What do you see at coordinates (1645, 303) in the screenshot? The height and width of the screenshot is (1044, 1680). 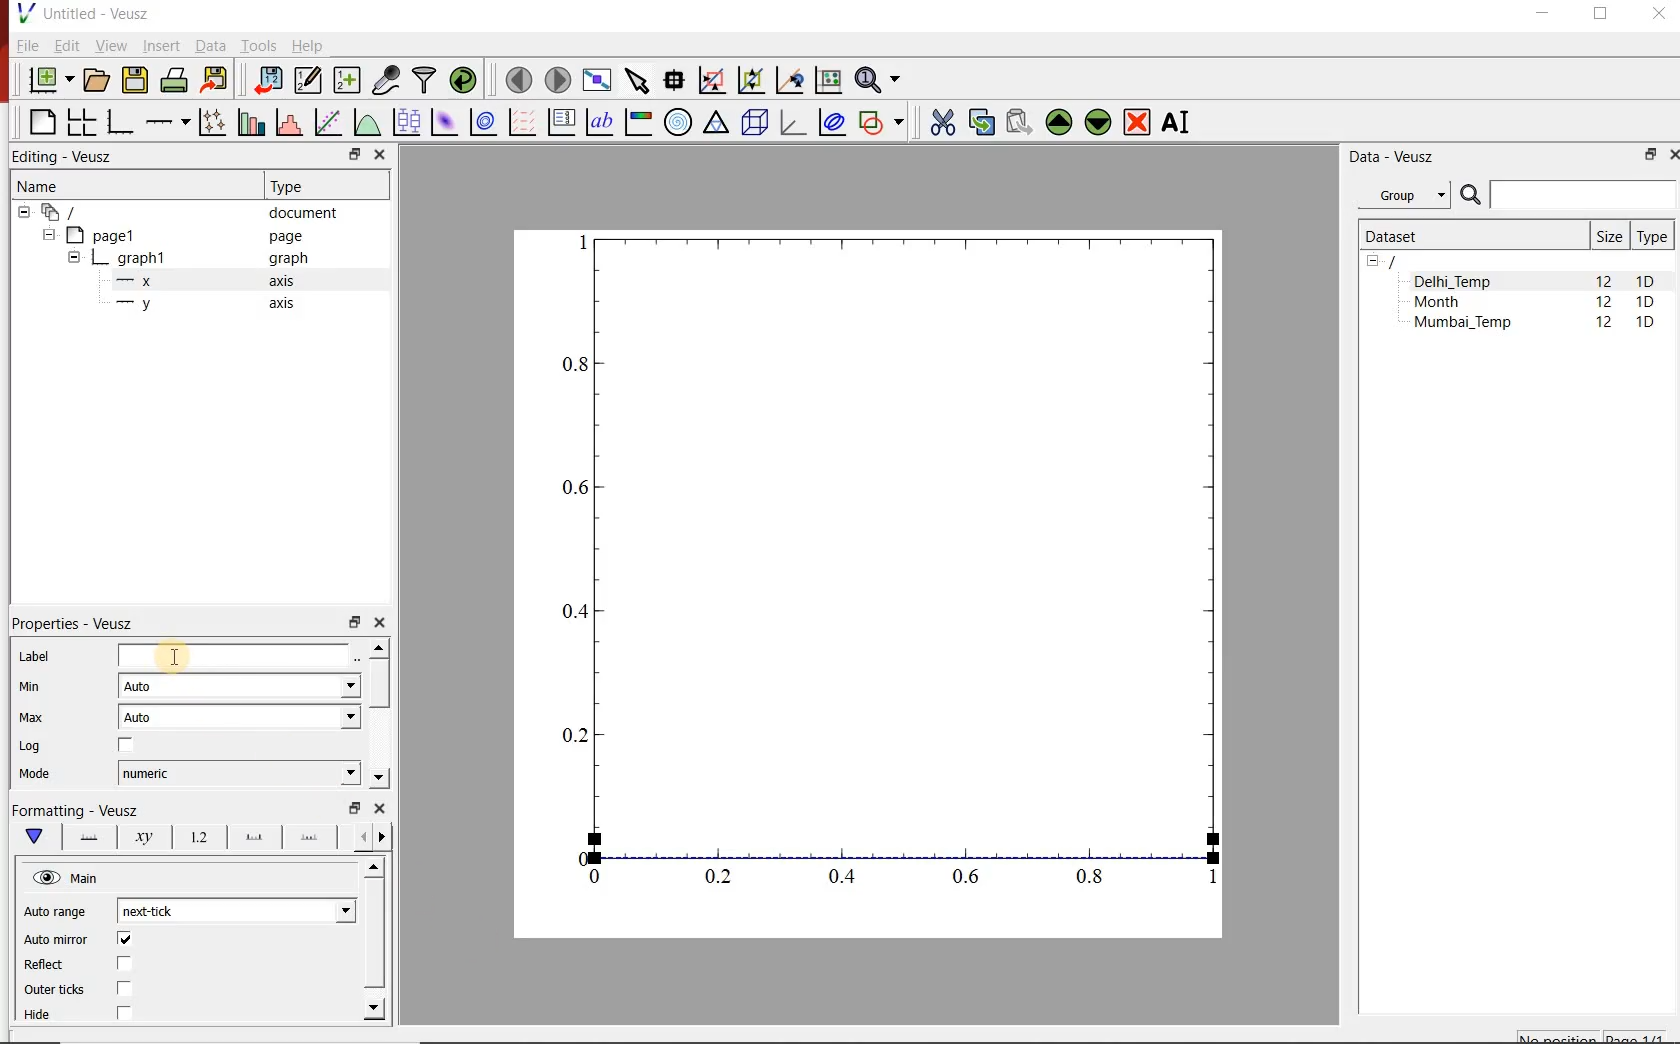 I see `1D` at bounding box center [1645, 303].